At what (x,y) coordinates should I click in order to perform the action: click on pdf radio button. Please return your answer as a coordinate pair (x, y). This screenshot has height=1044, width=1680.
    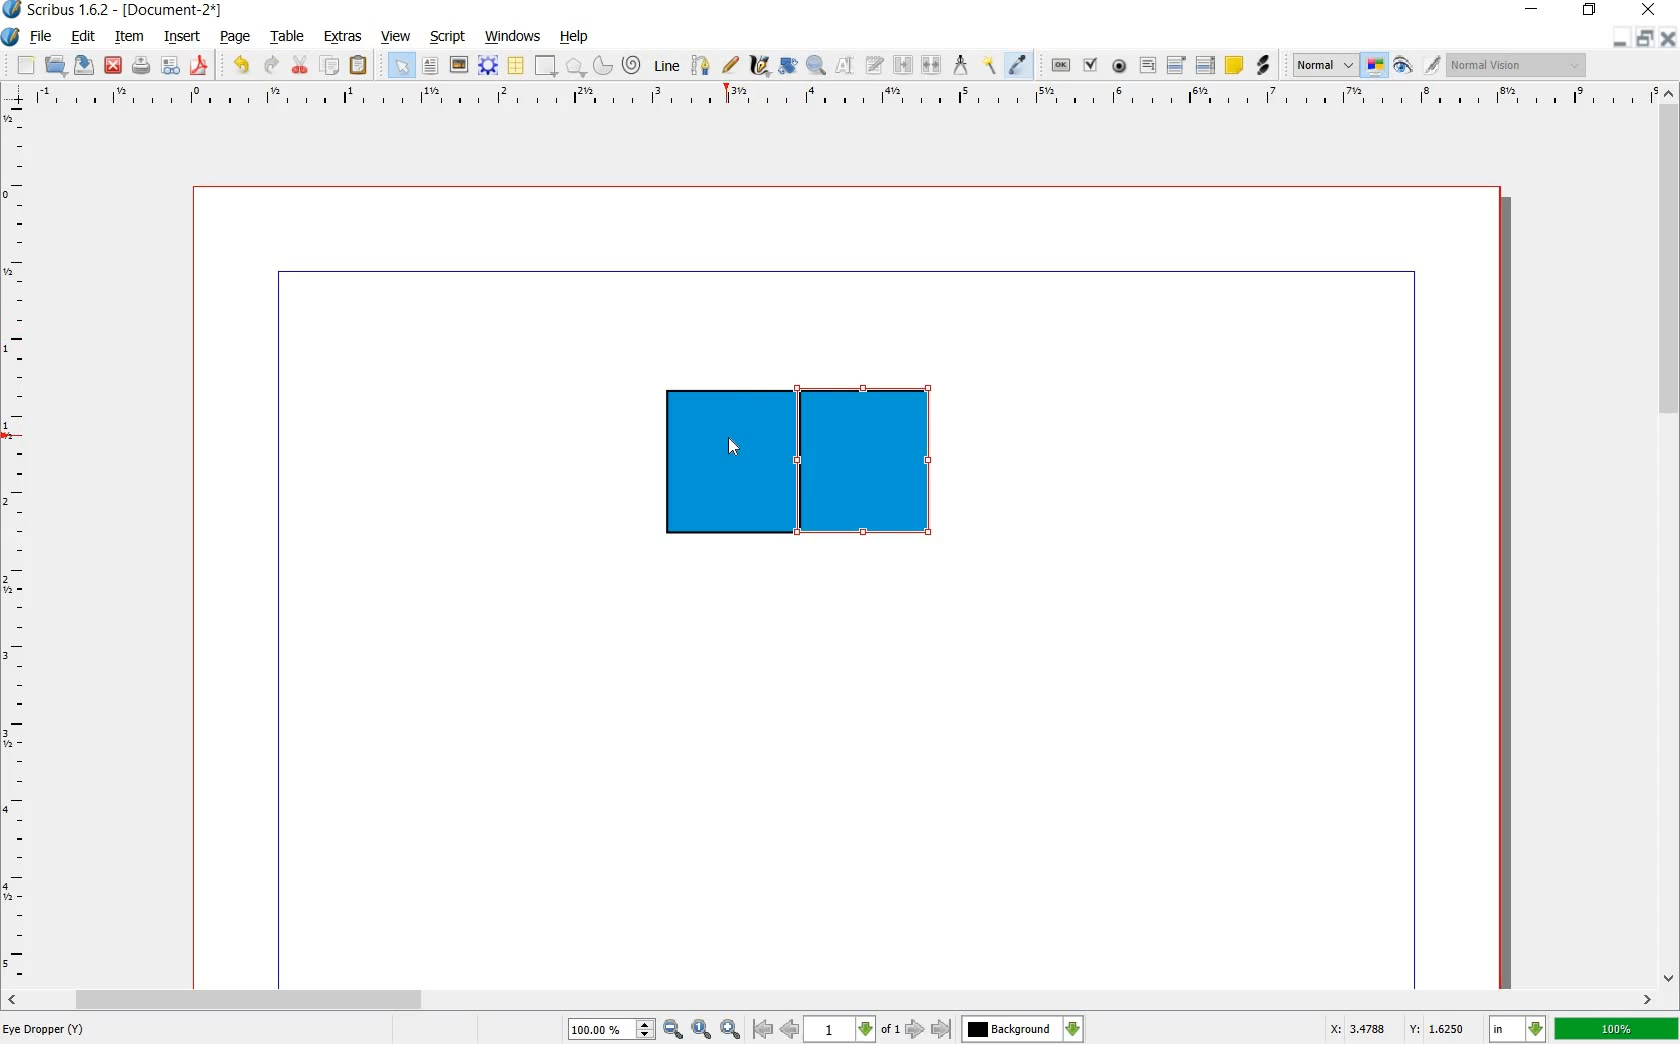
    Looking at the image, I should click on (1121, 66).